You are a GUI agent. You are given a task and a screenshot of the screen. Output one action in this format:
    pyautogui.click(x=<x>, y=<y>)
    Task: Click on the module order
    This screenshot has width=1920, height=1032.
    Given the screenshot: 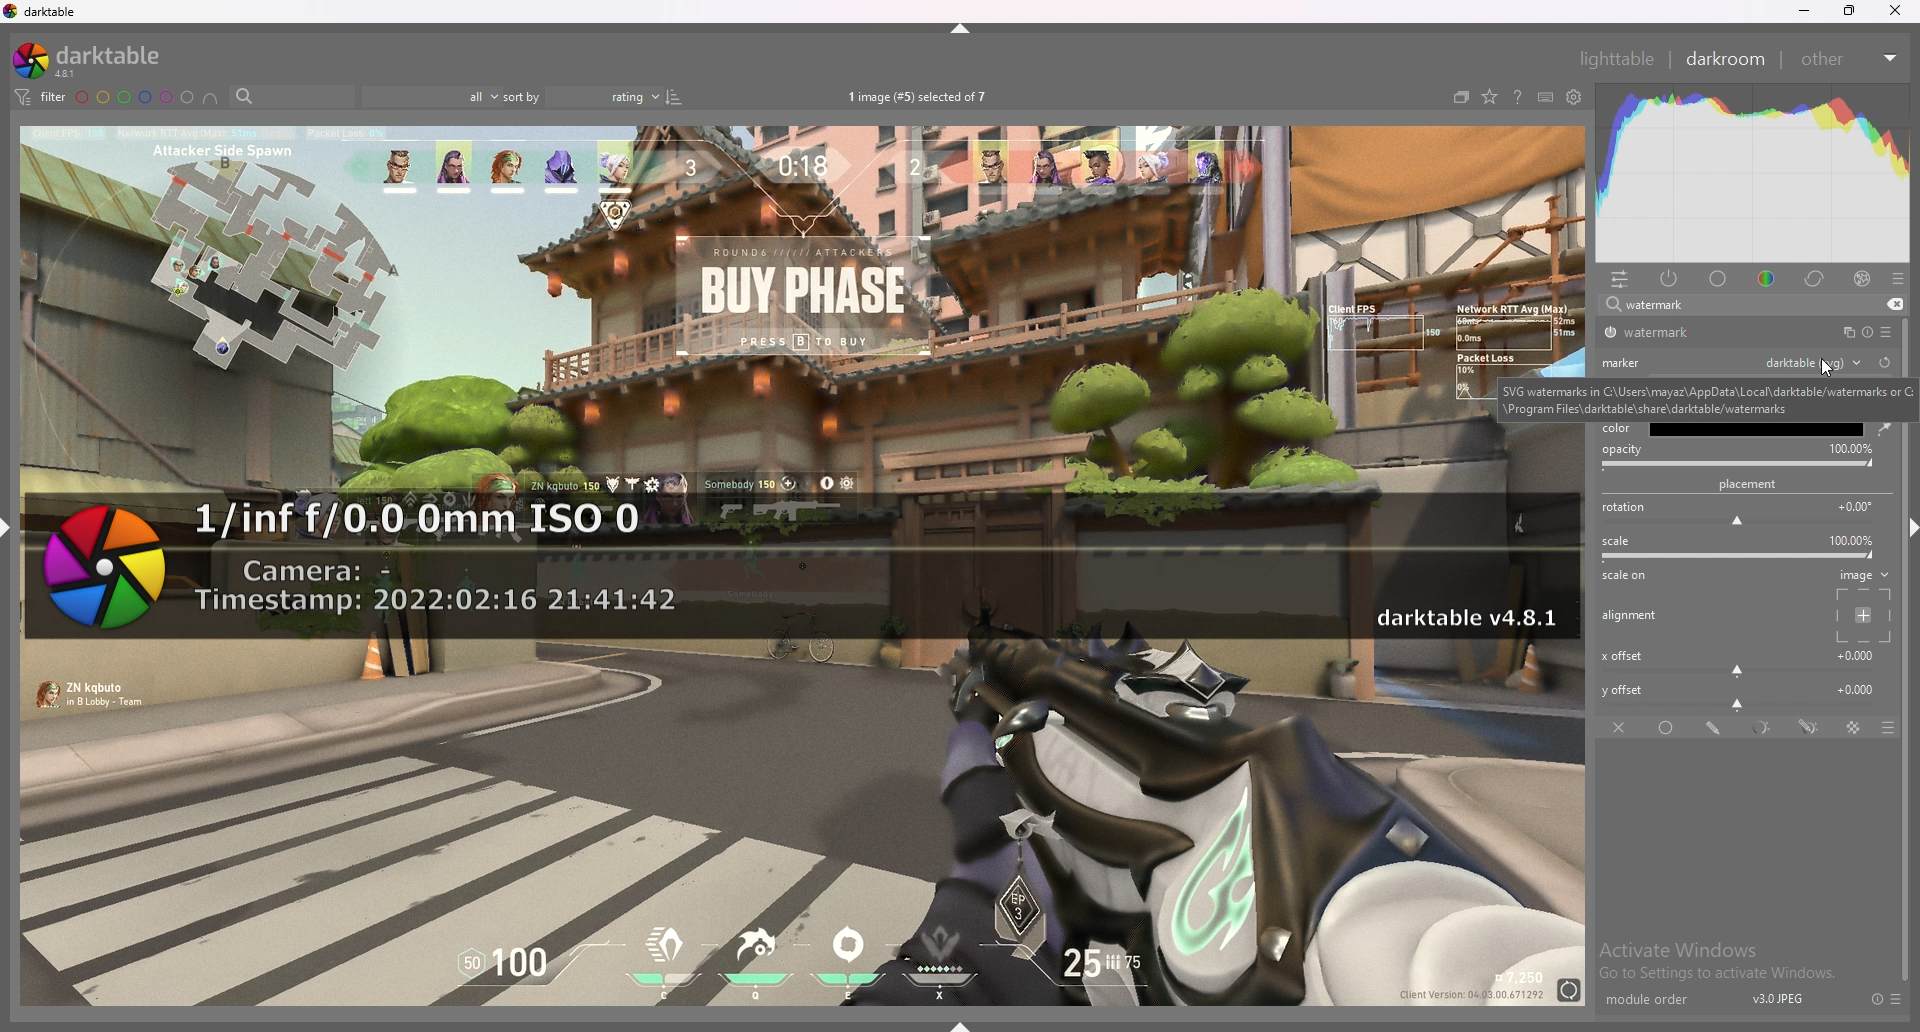 What is the action you would take?
    pyautogui.click(x=1657, y=1000)
    